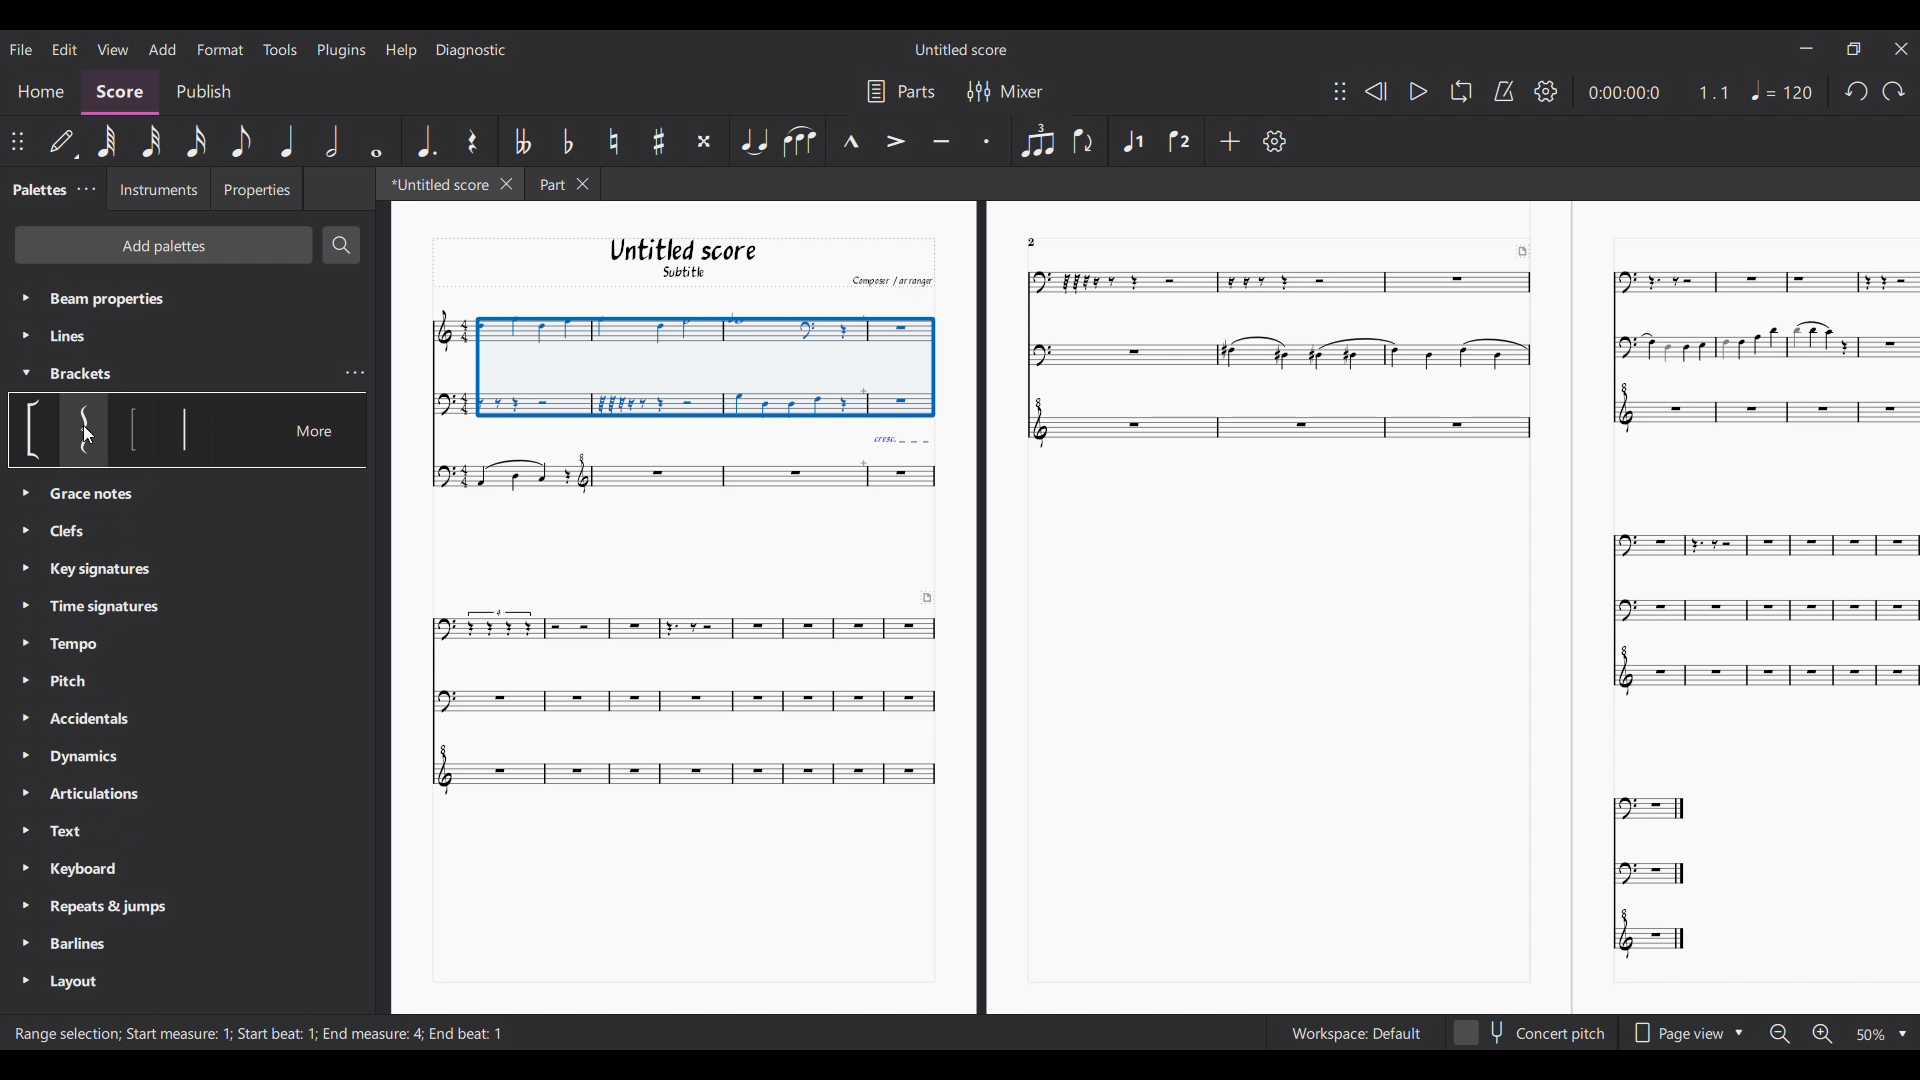 Image resolution: width=1920 pixels, height=1080 pixels. What do you see at coordinates (156, 298) in the screenshot?
I see `Beam properties` at bounding box center [156, 298].